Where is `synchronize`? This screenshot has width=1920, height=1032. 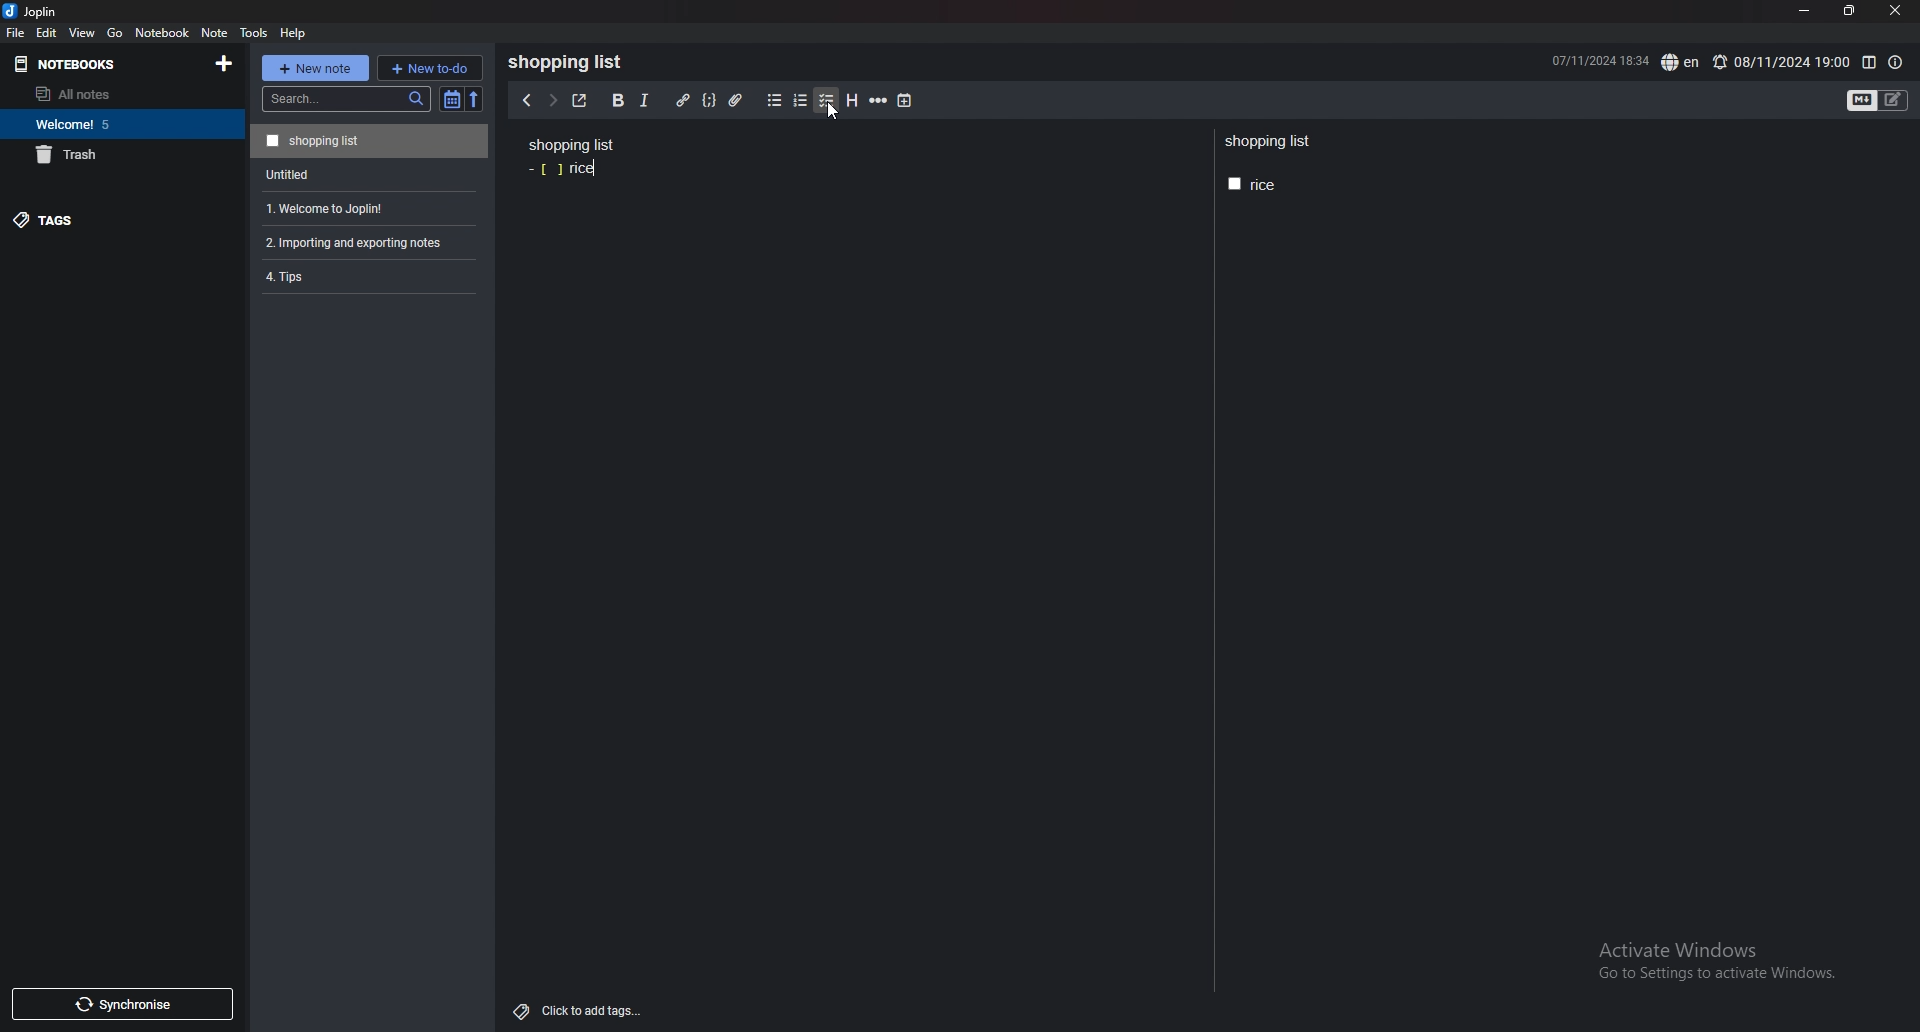
synchronize is located at coordinates (121, 1004).